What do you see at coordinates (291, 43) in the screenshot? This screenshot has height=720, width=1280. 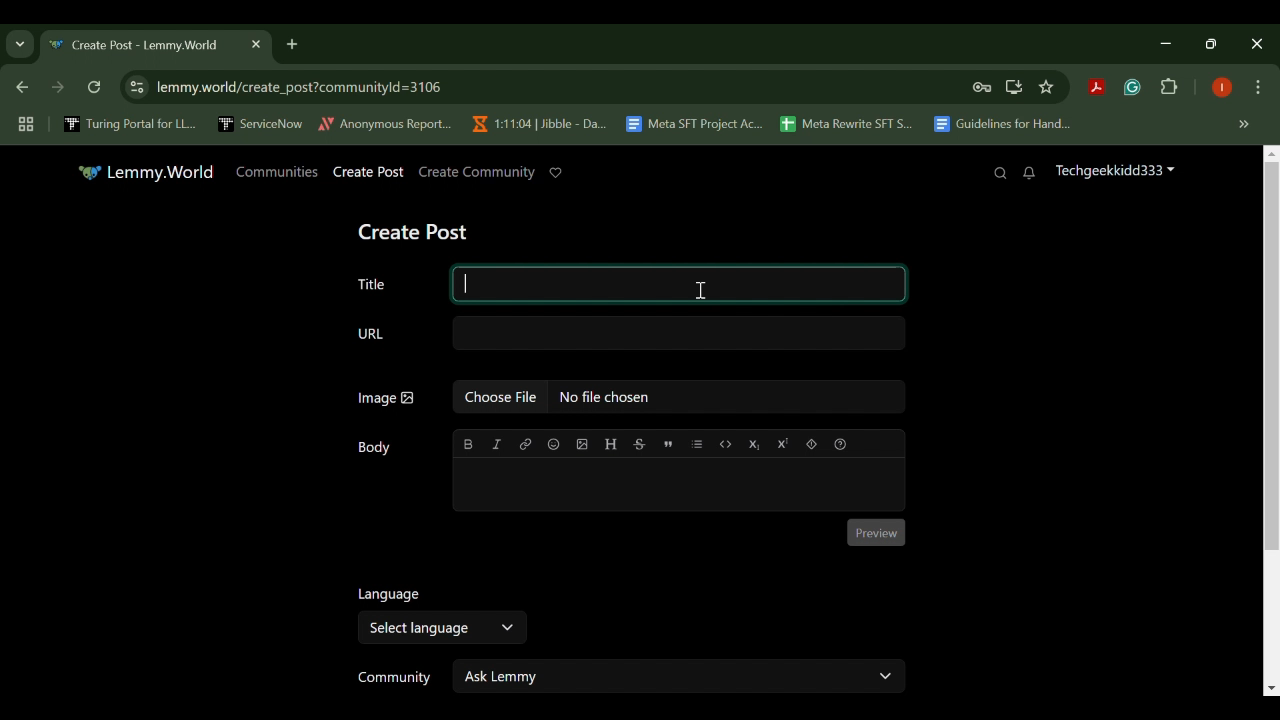 I see `Add Tab` at bounding box center [291, 43].